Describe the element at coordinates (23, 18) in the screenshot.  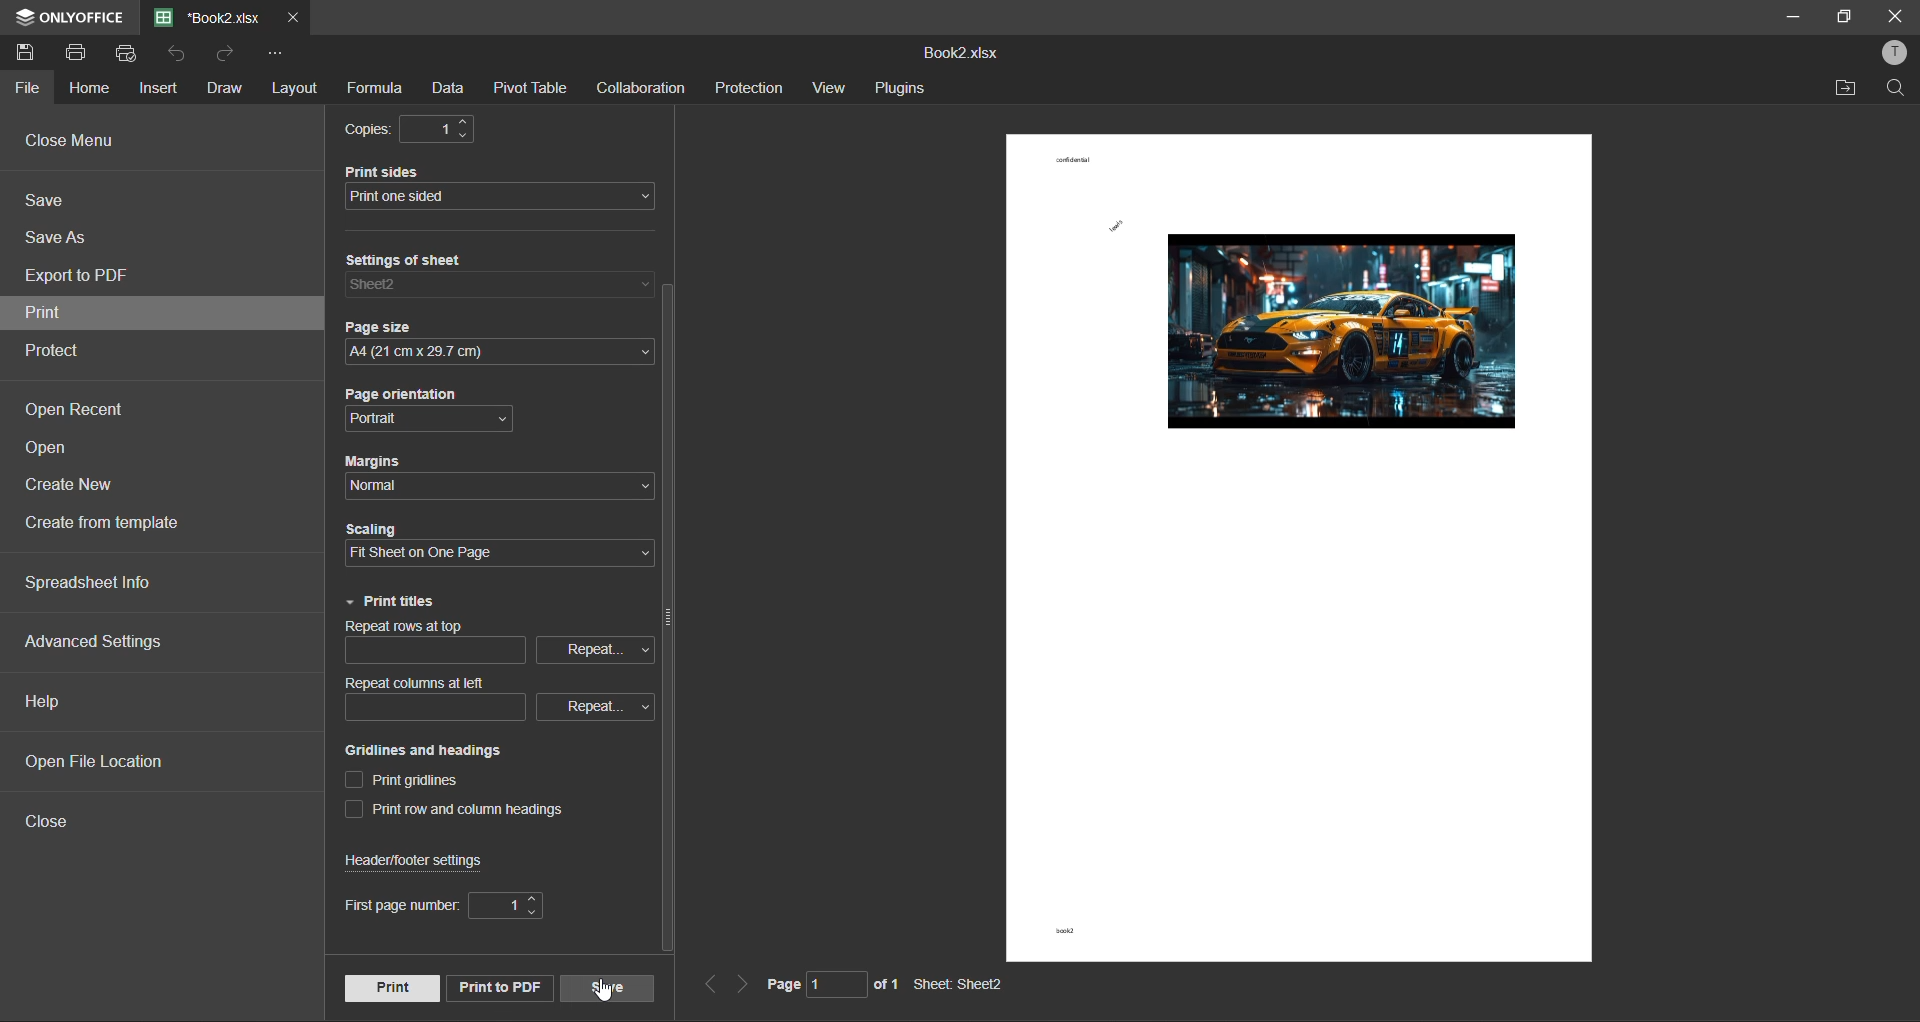
I see `icon` at that location.